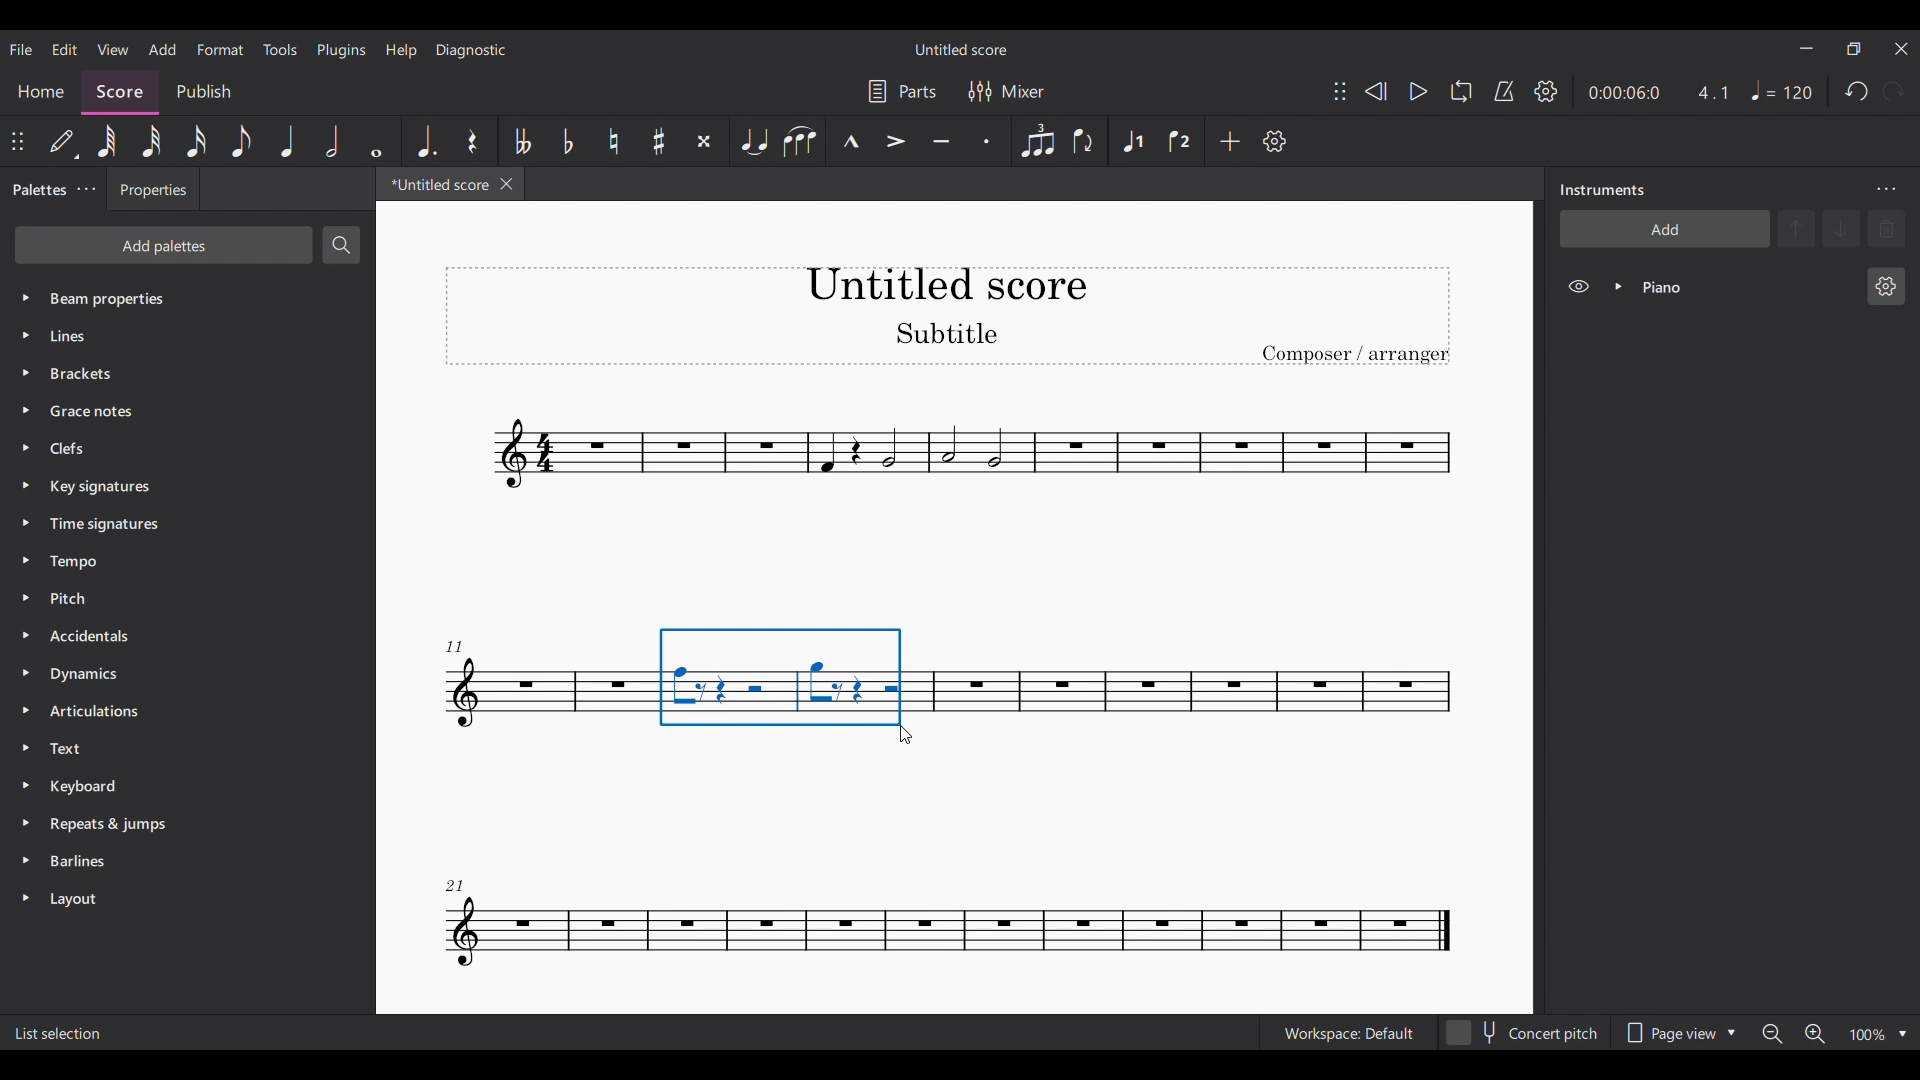 Image resolution: width=1920 pixels, height=1080 pixels. Describe the element at coordinates (376, 140) in the screenshot. I see `Whole note ` at that location.